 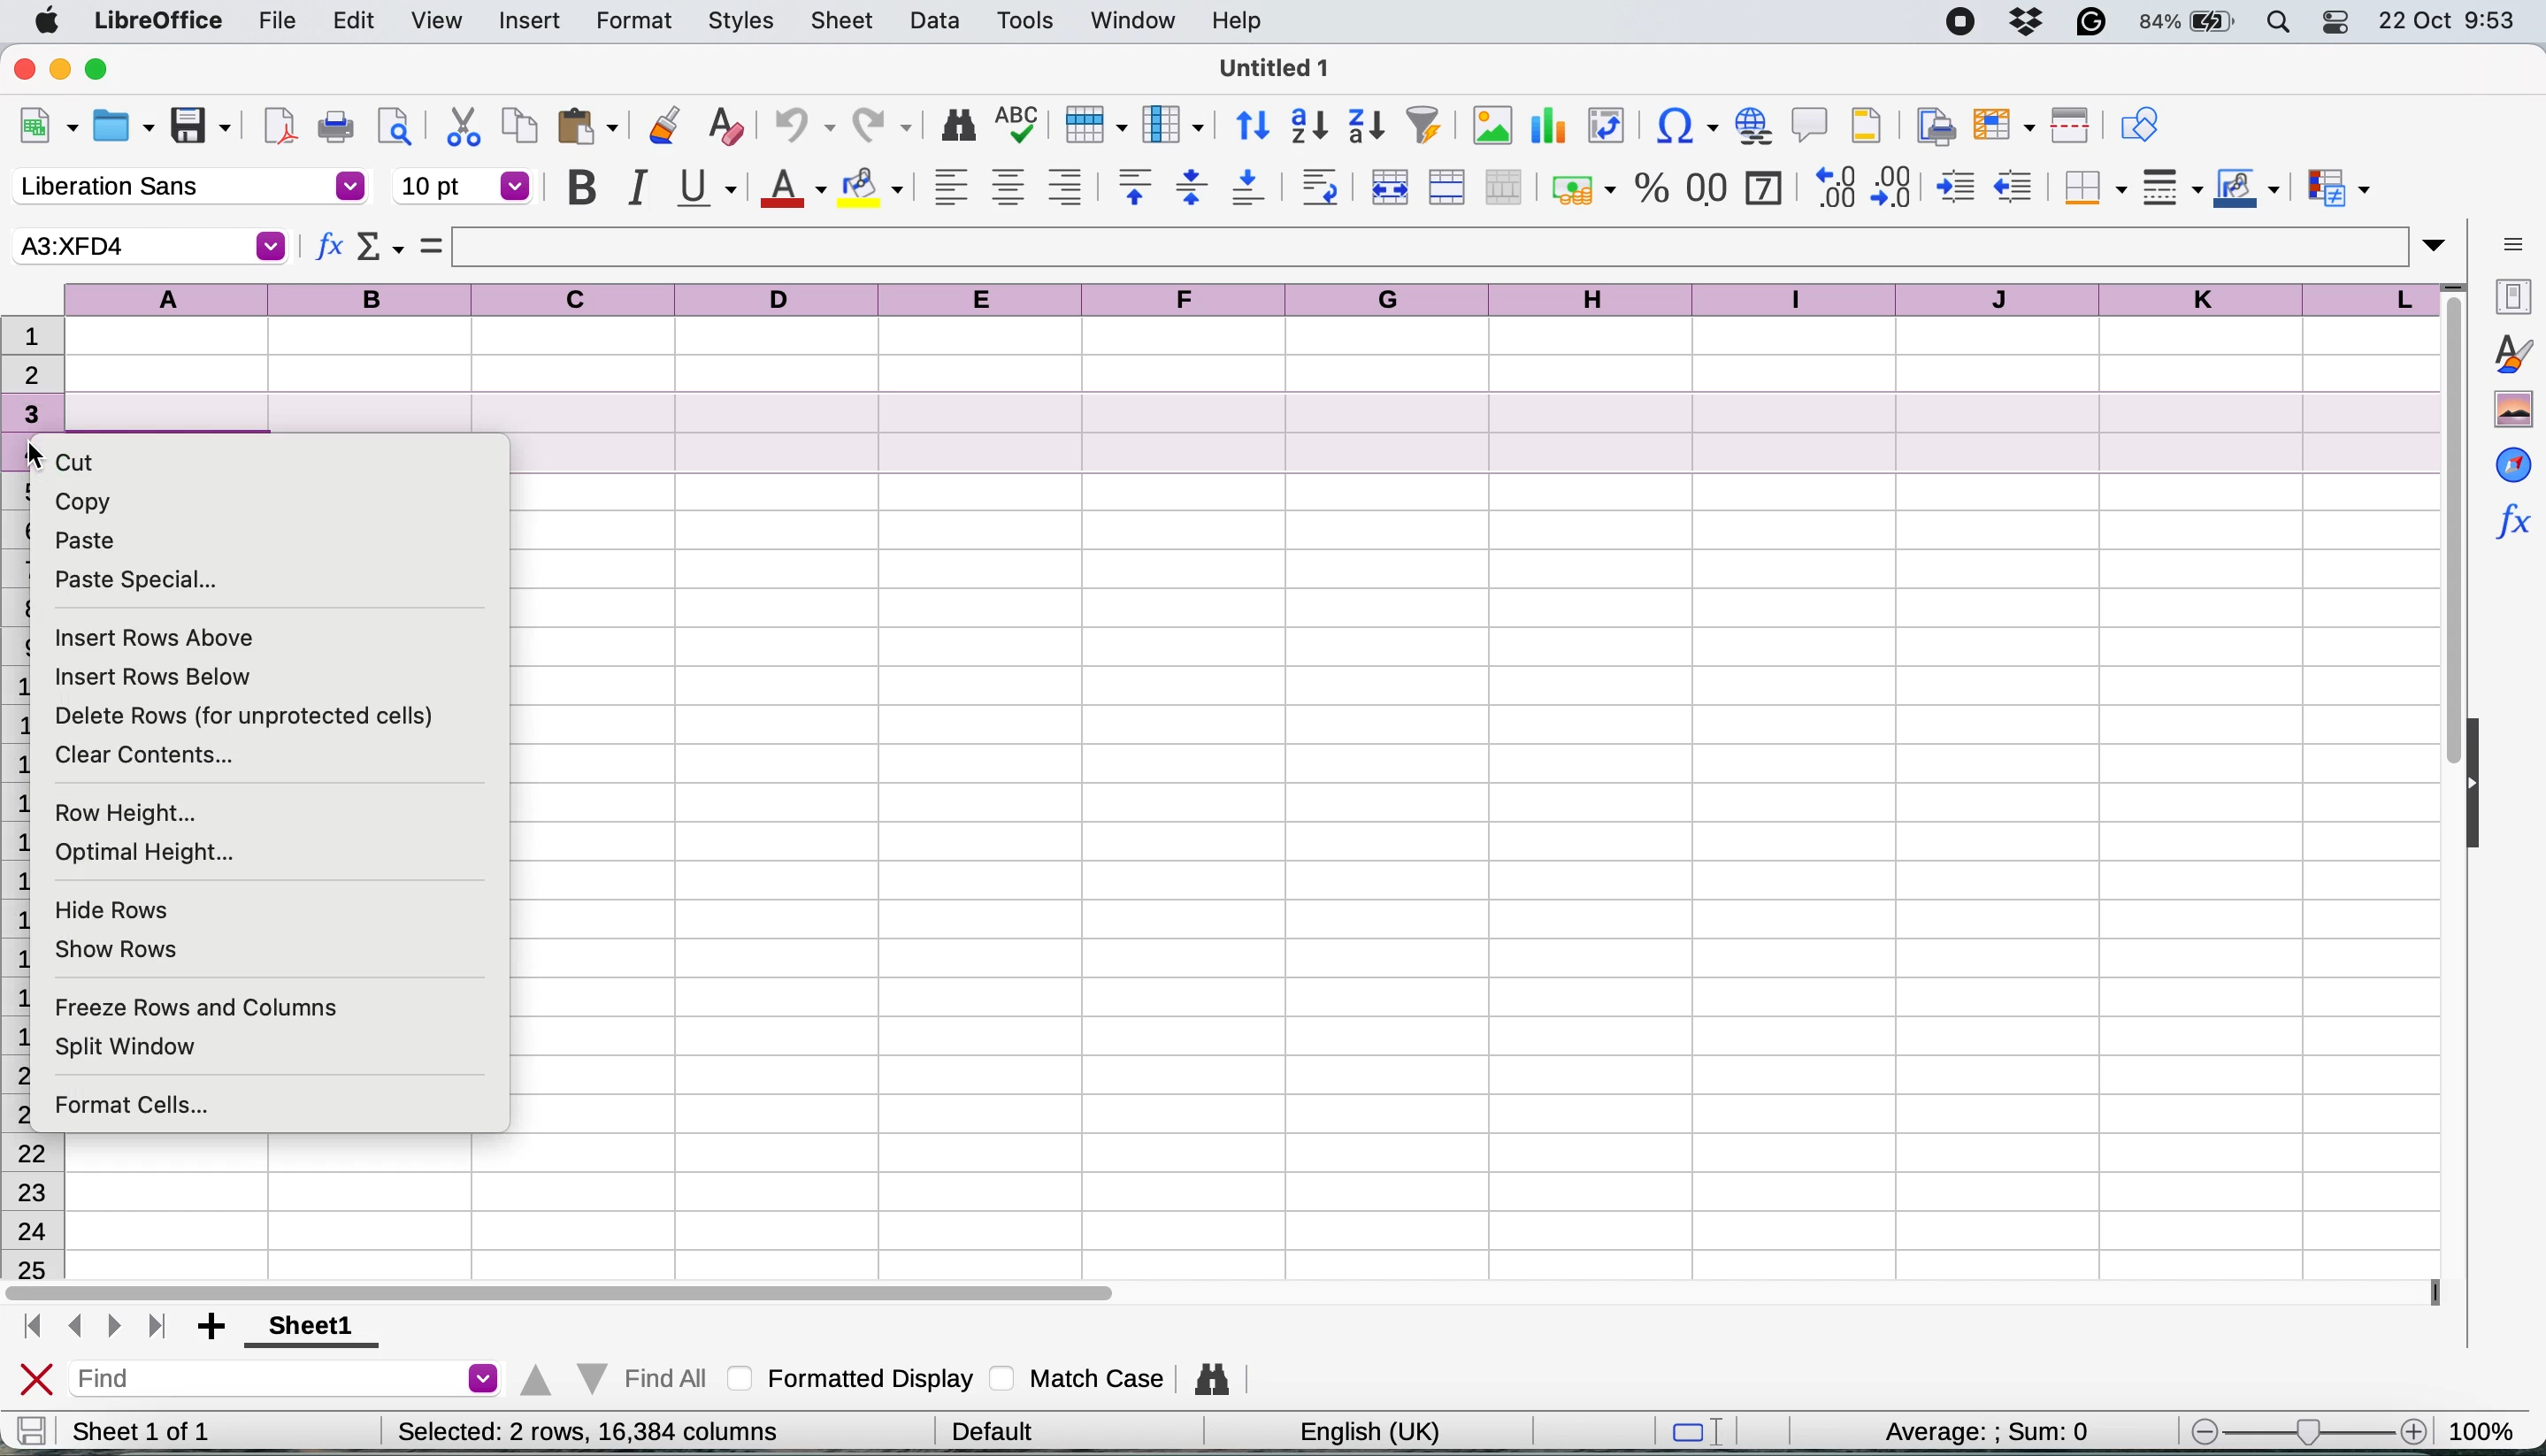 I want to click on export directly as pdf, so click(x=281, y=126).